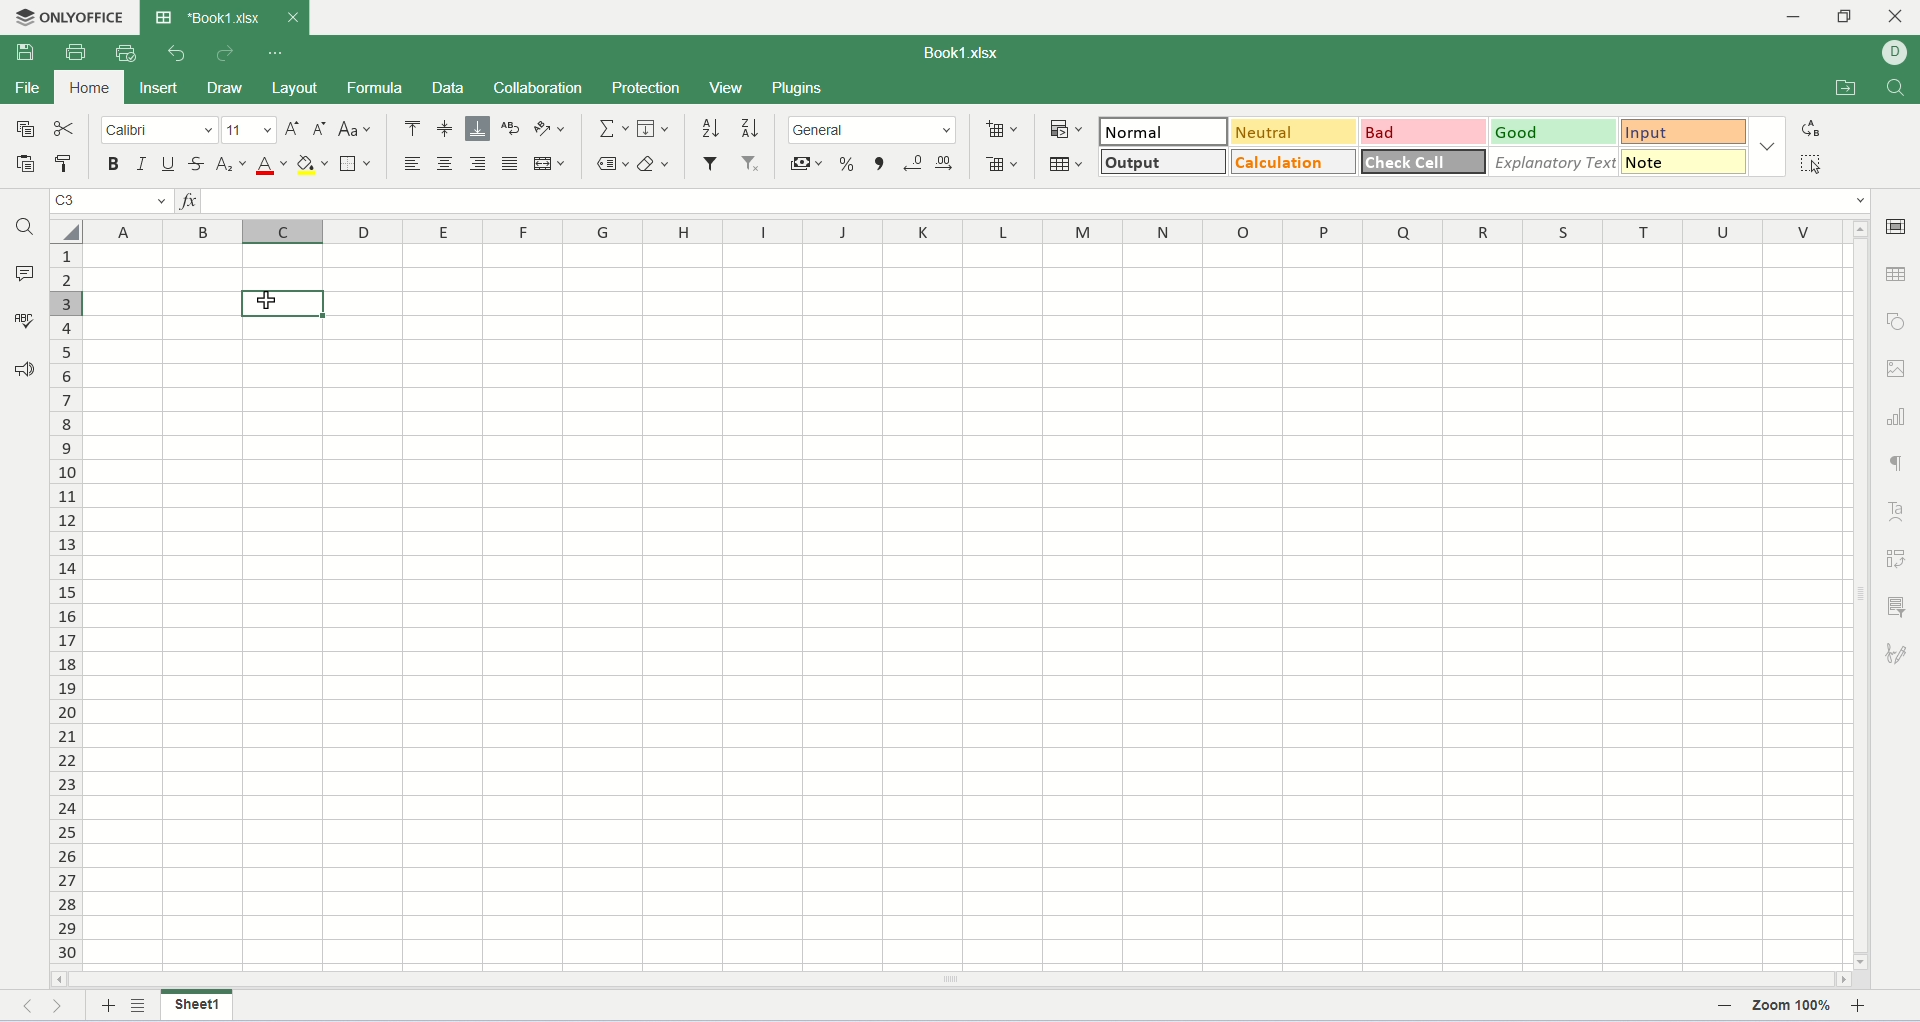  What do you see at coordinates (373, 88) in the screenshot?
I see `formula` at bounding box center [373, 88].